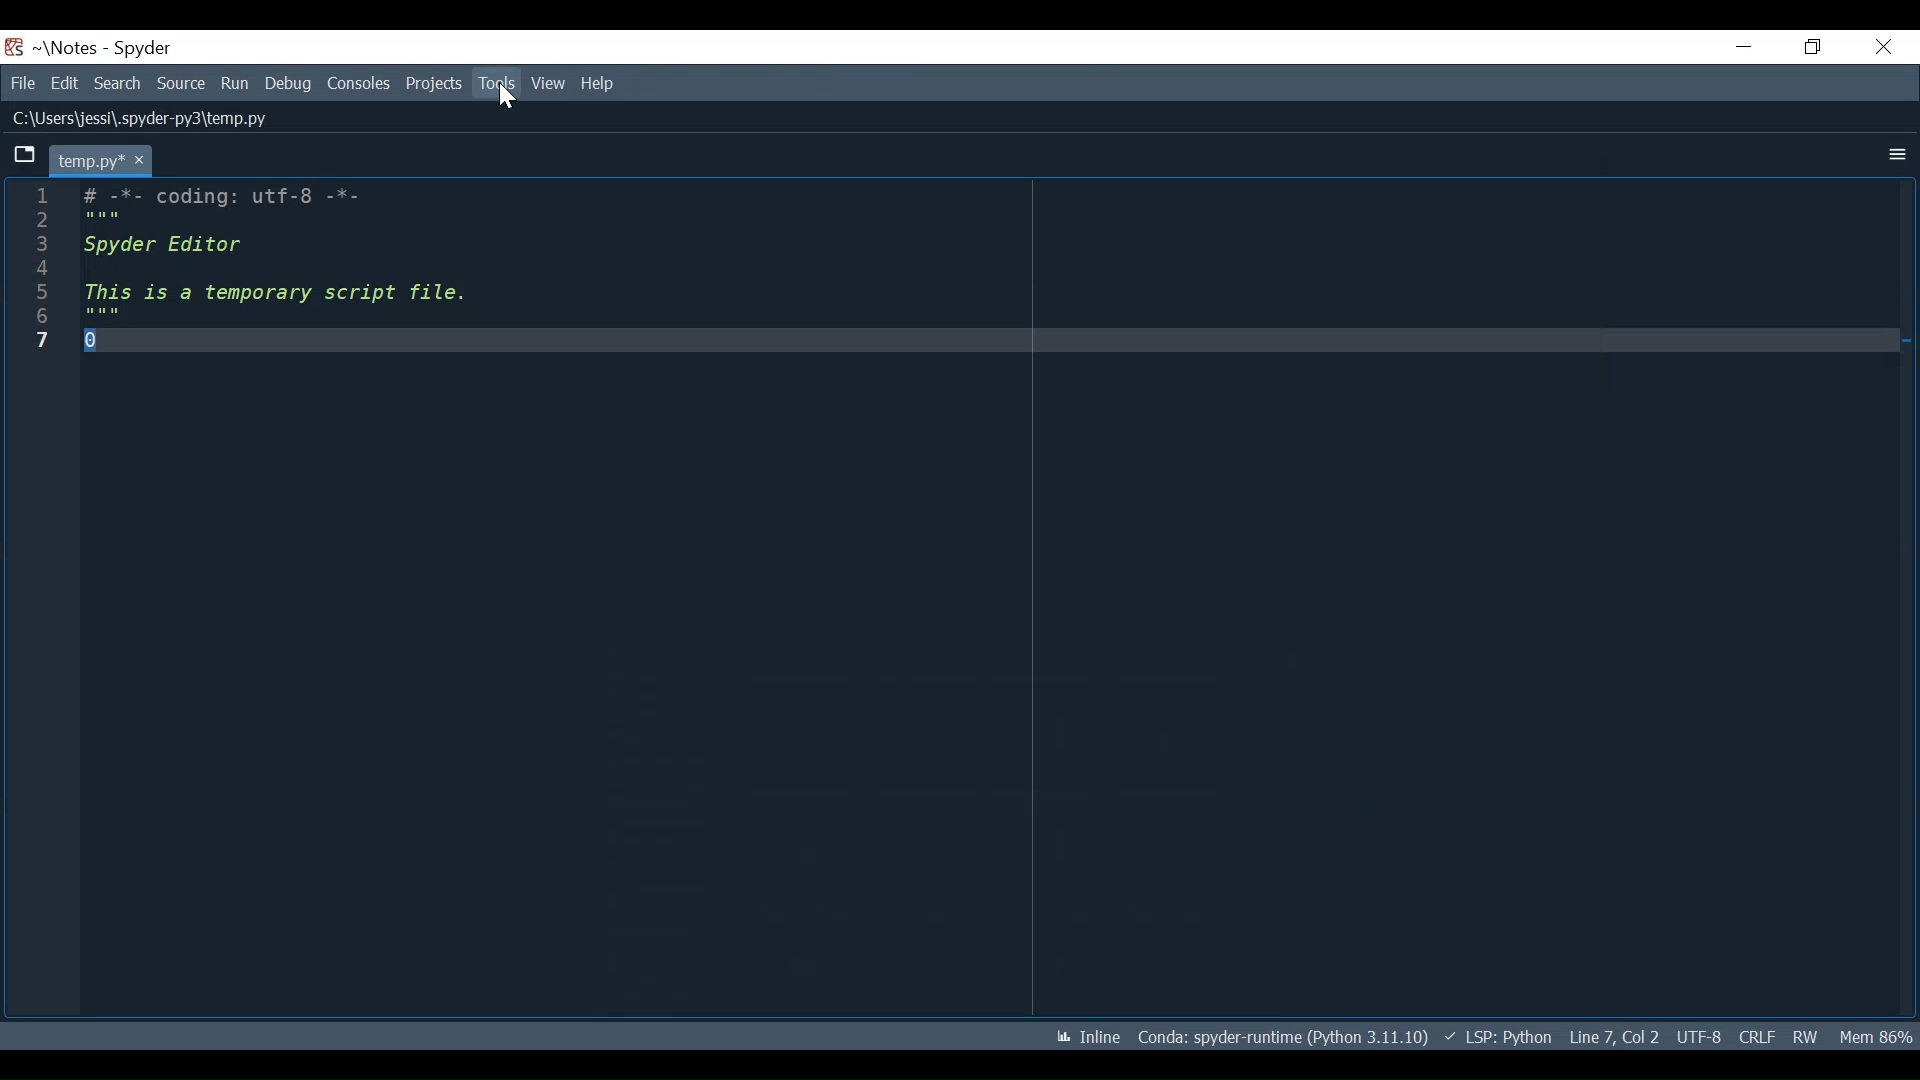 The width and height of the screenshot is (1920, 1080). What do you see at coordinates (1500, 1036) in the screenshot?
I see `Language` at bounding box center [1500, 1036].